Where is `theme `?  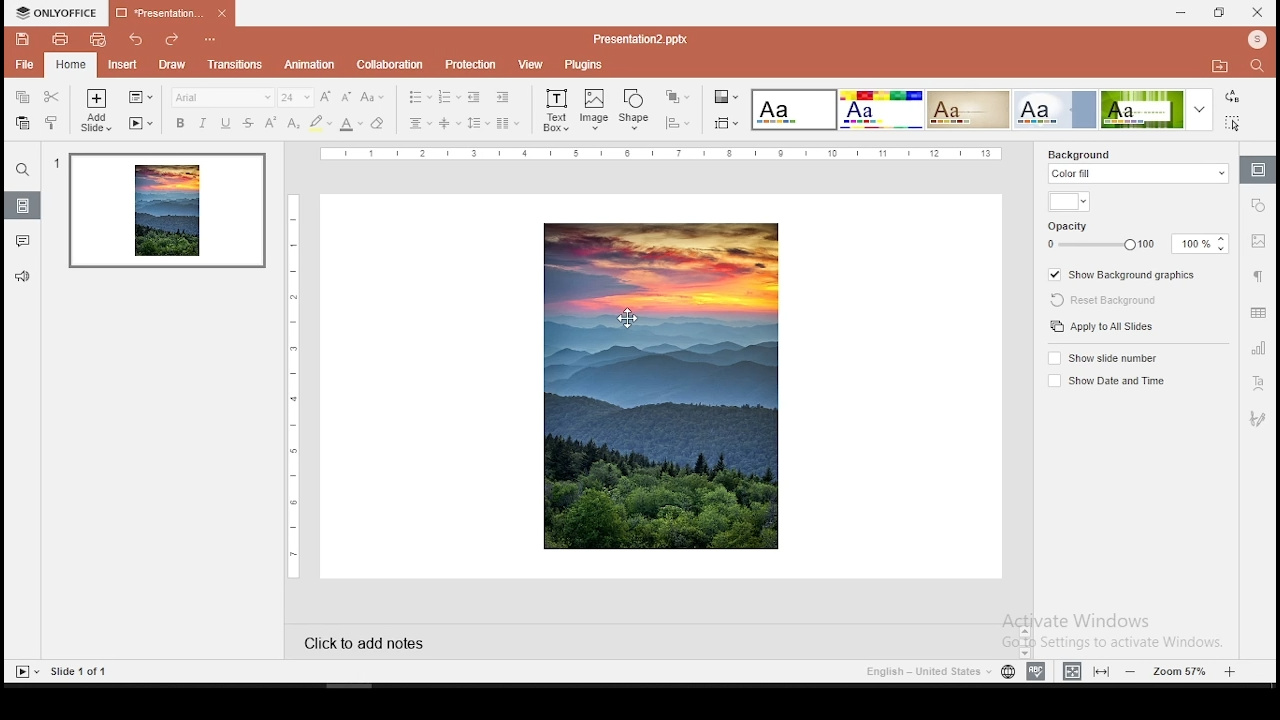
theme  is located at coordinates (1157, 109).